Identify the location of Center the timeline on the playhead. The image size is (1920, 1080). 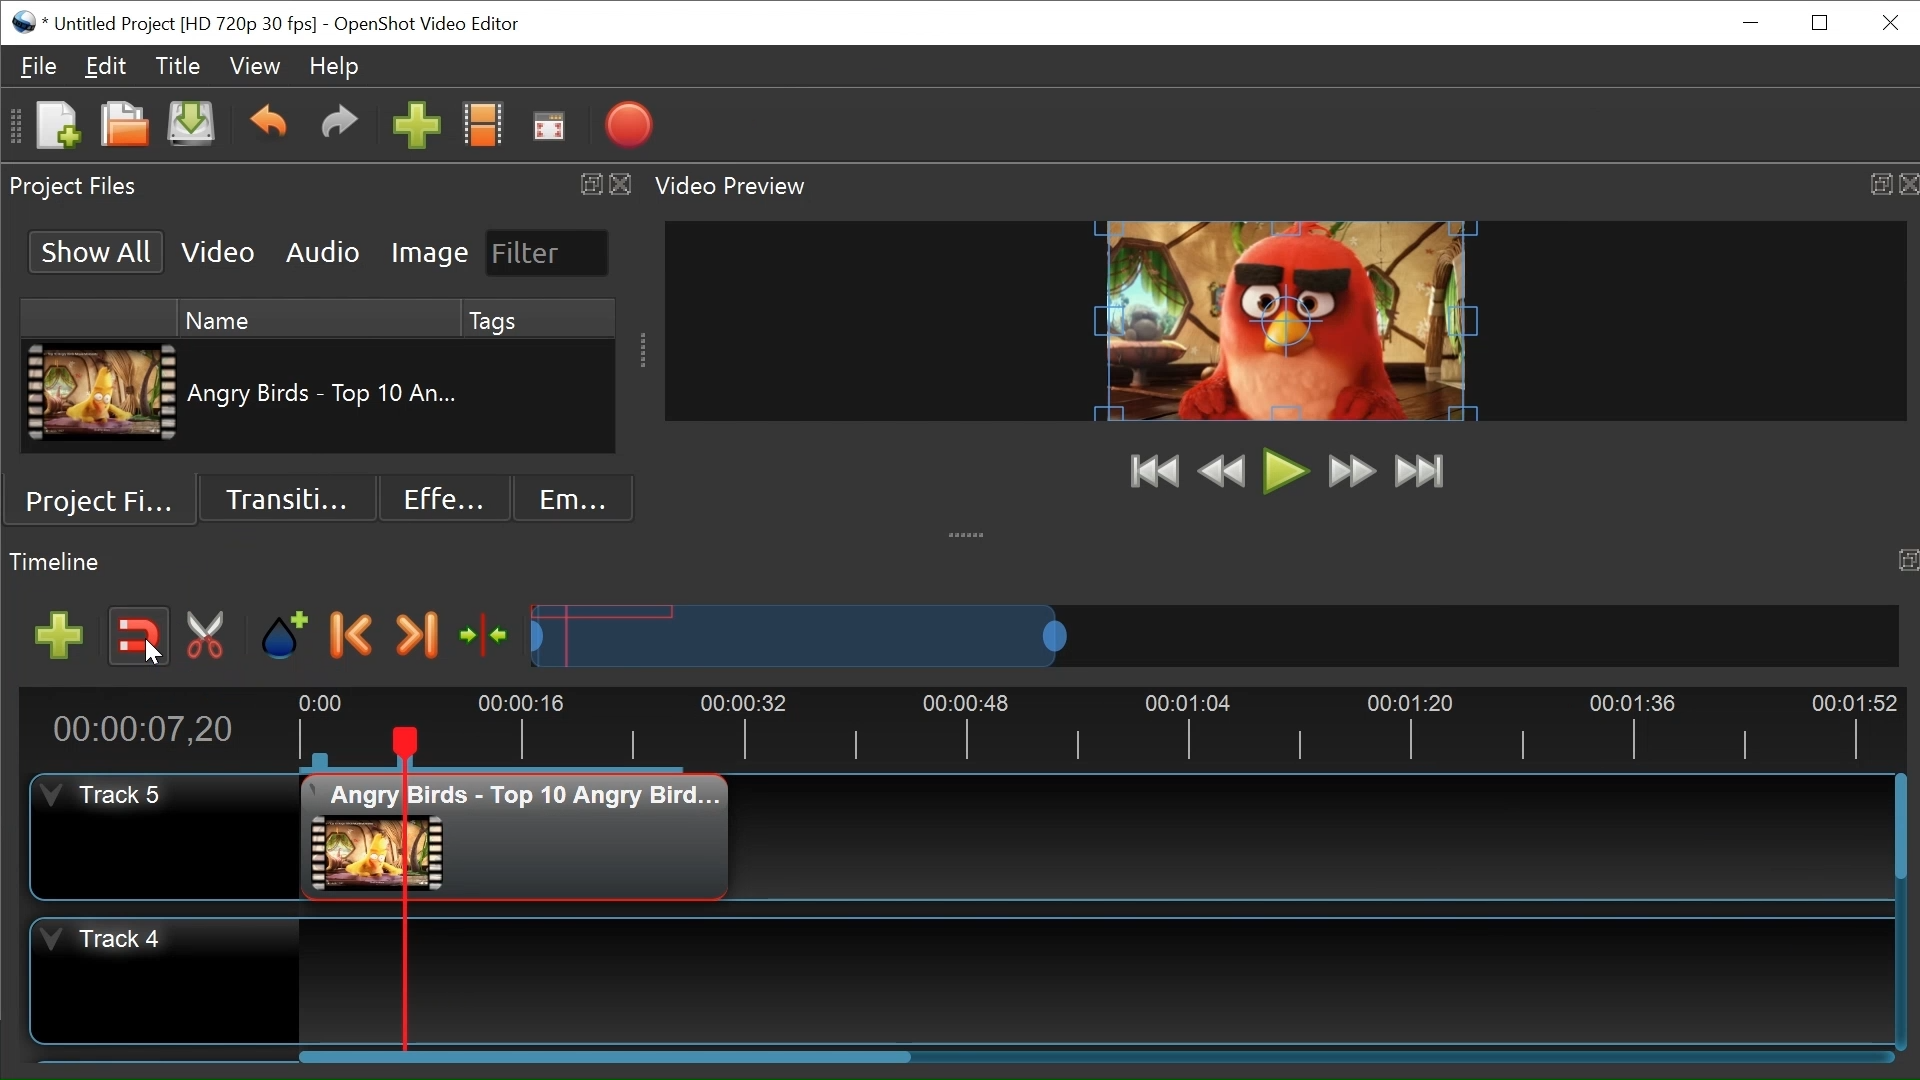
(487, 636).